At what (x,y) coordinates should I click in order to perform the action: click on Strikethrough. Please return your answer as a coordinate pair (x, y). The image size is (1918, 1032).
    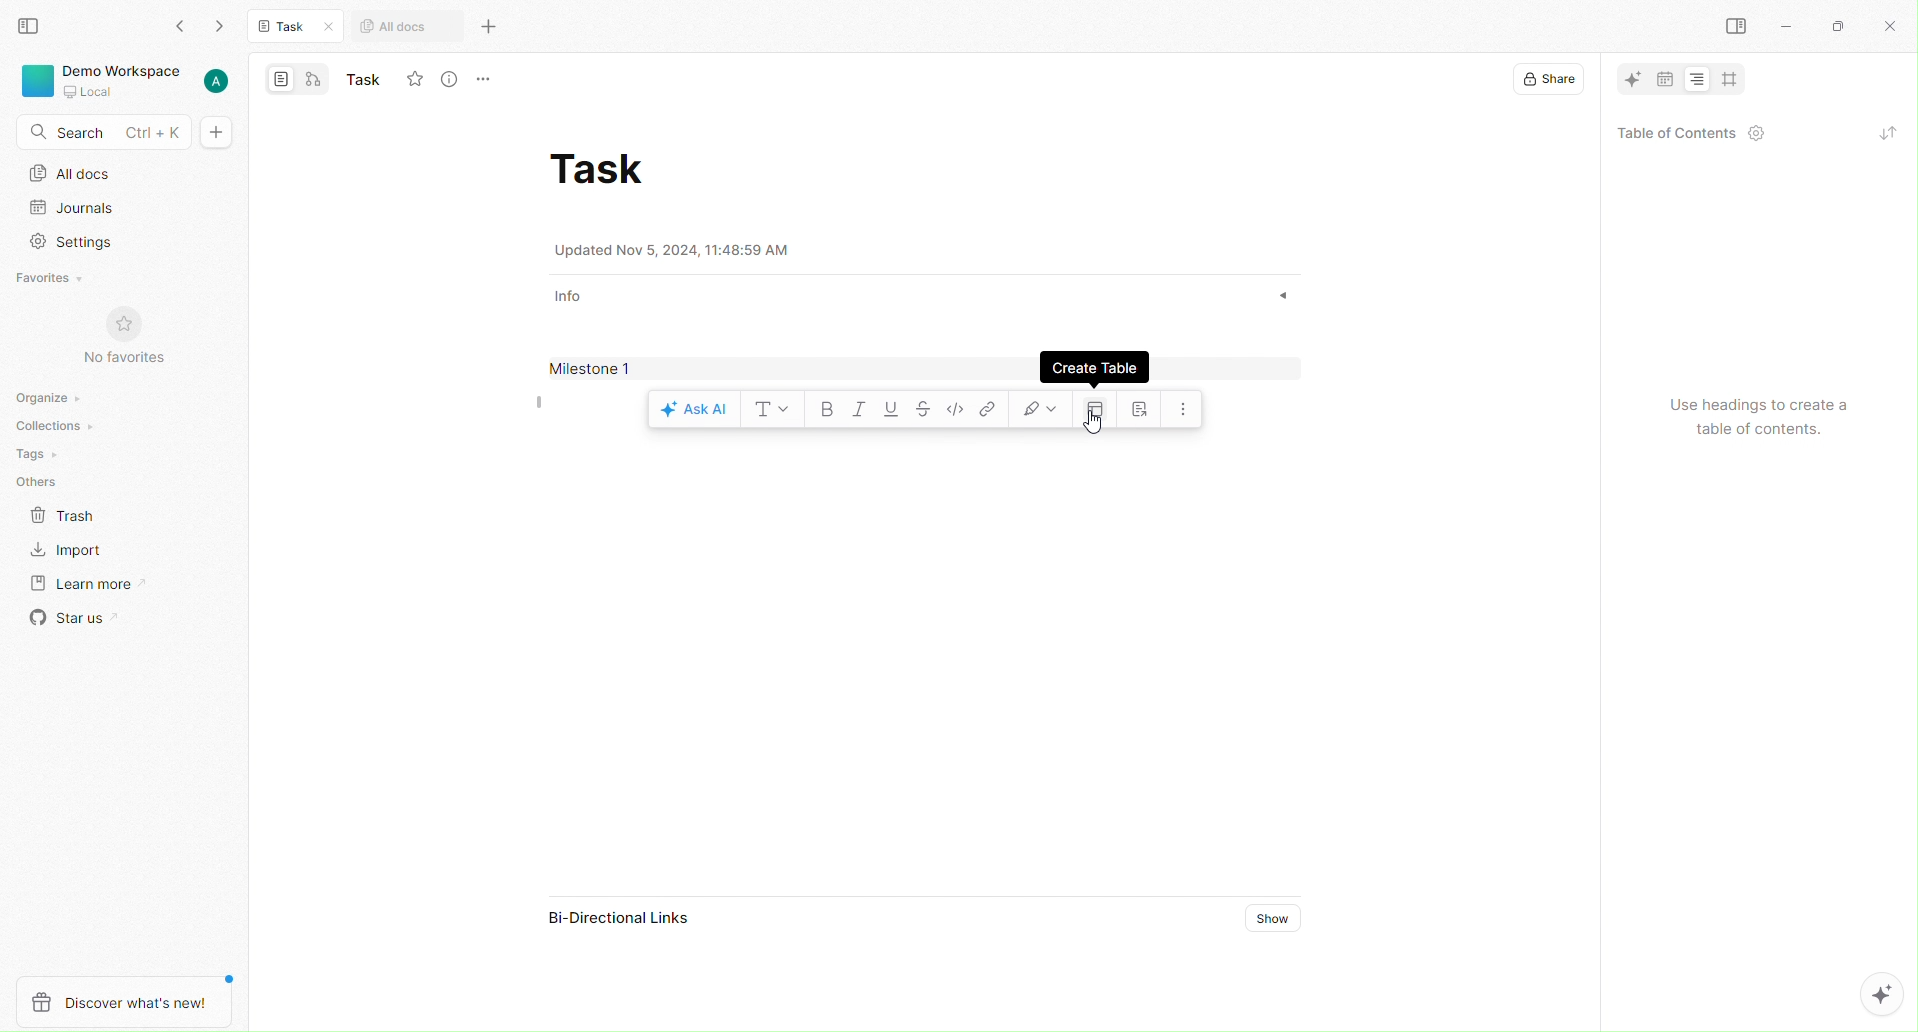
    Looking at the image, I should click on (926, 410).